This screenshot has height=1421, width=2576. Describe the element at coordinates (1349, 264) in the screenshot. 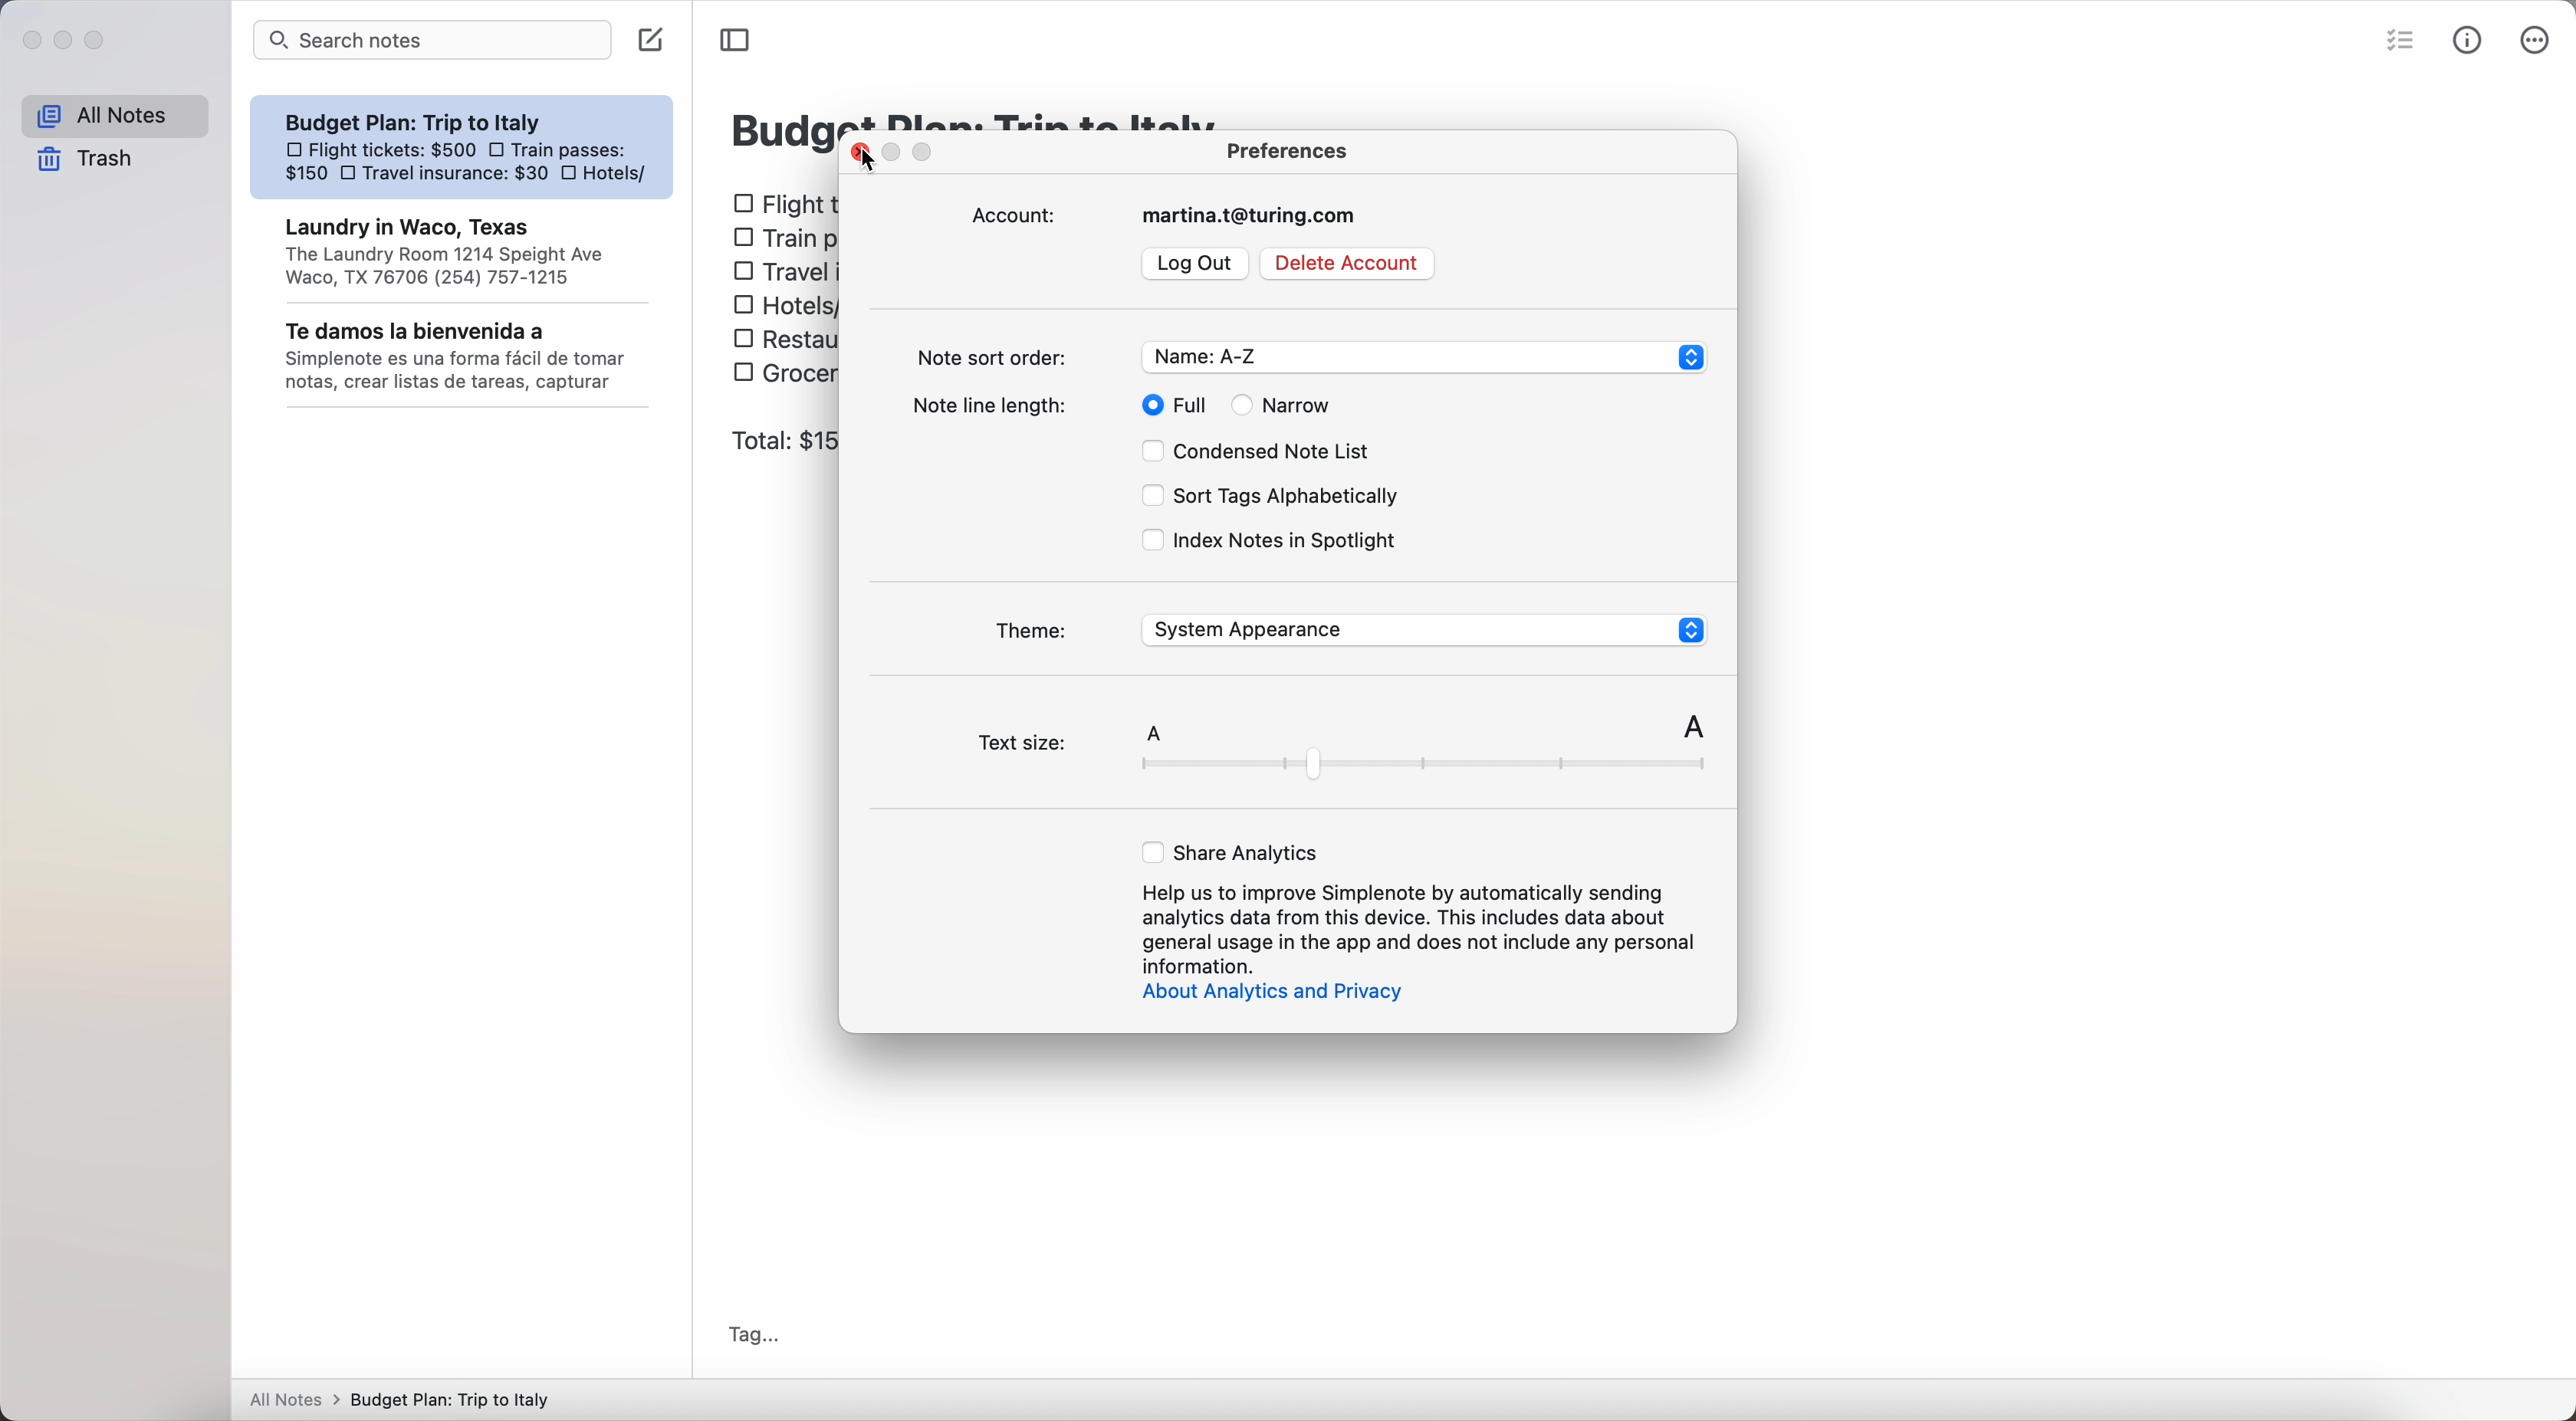

I see `delete account` at that location.